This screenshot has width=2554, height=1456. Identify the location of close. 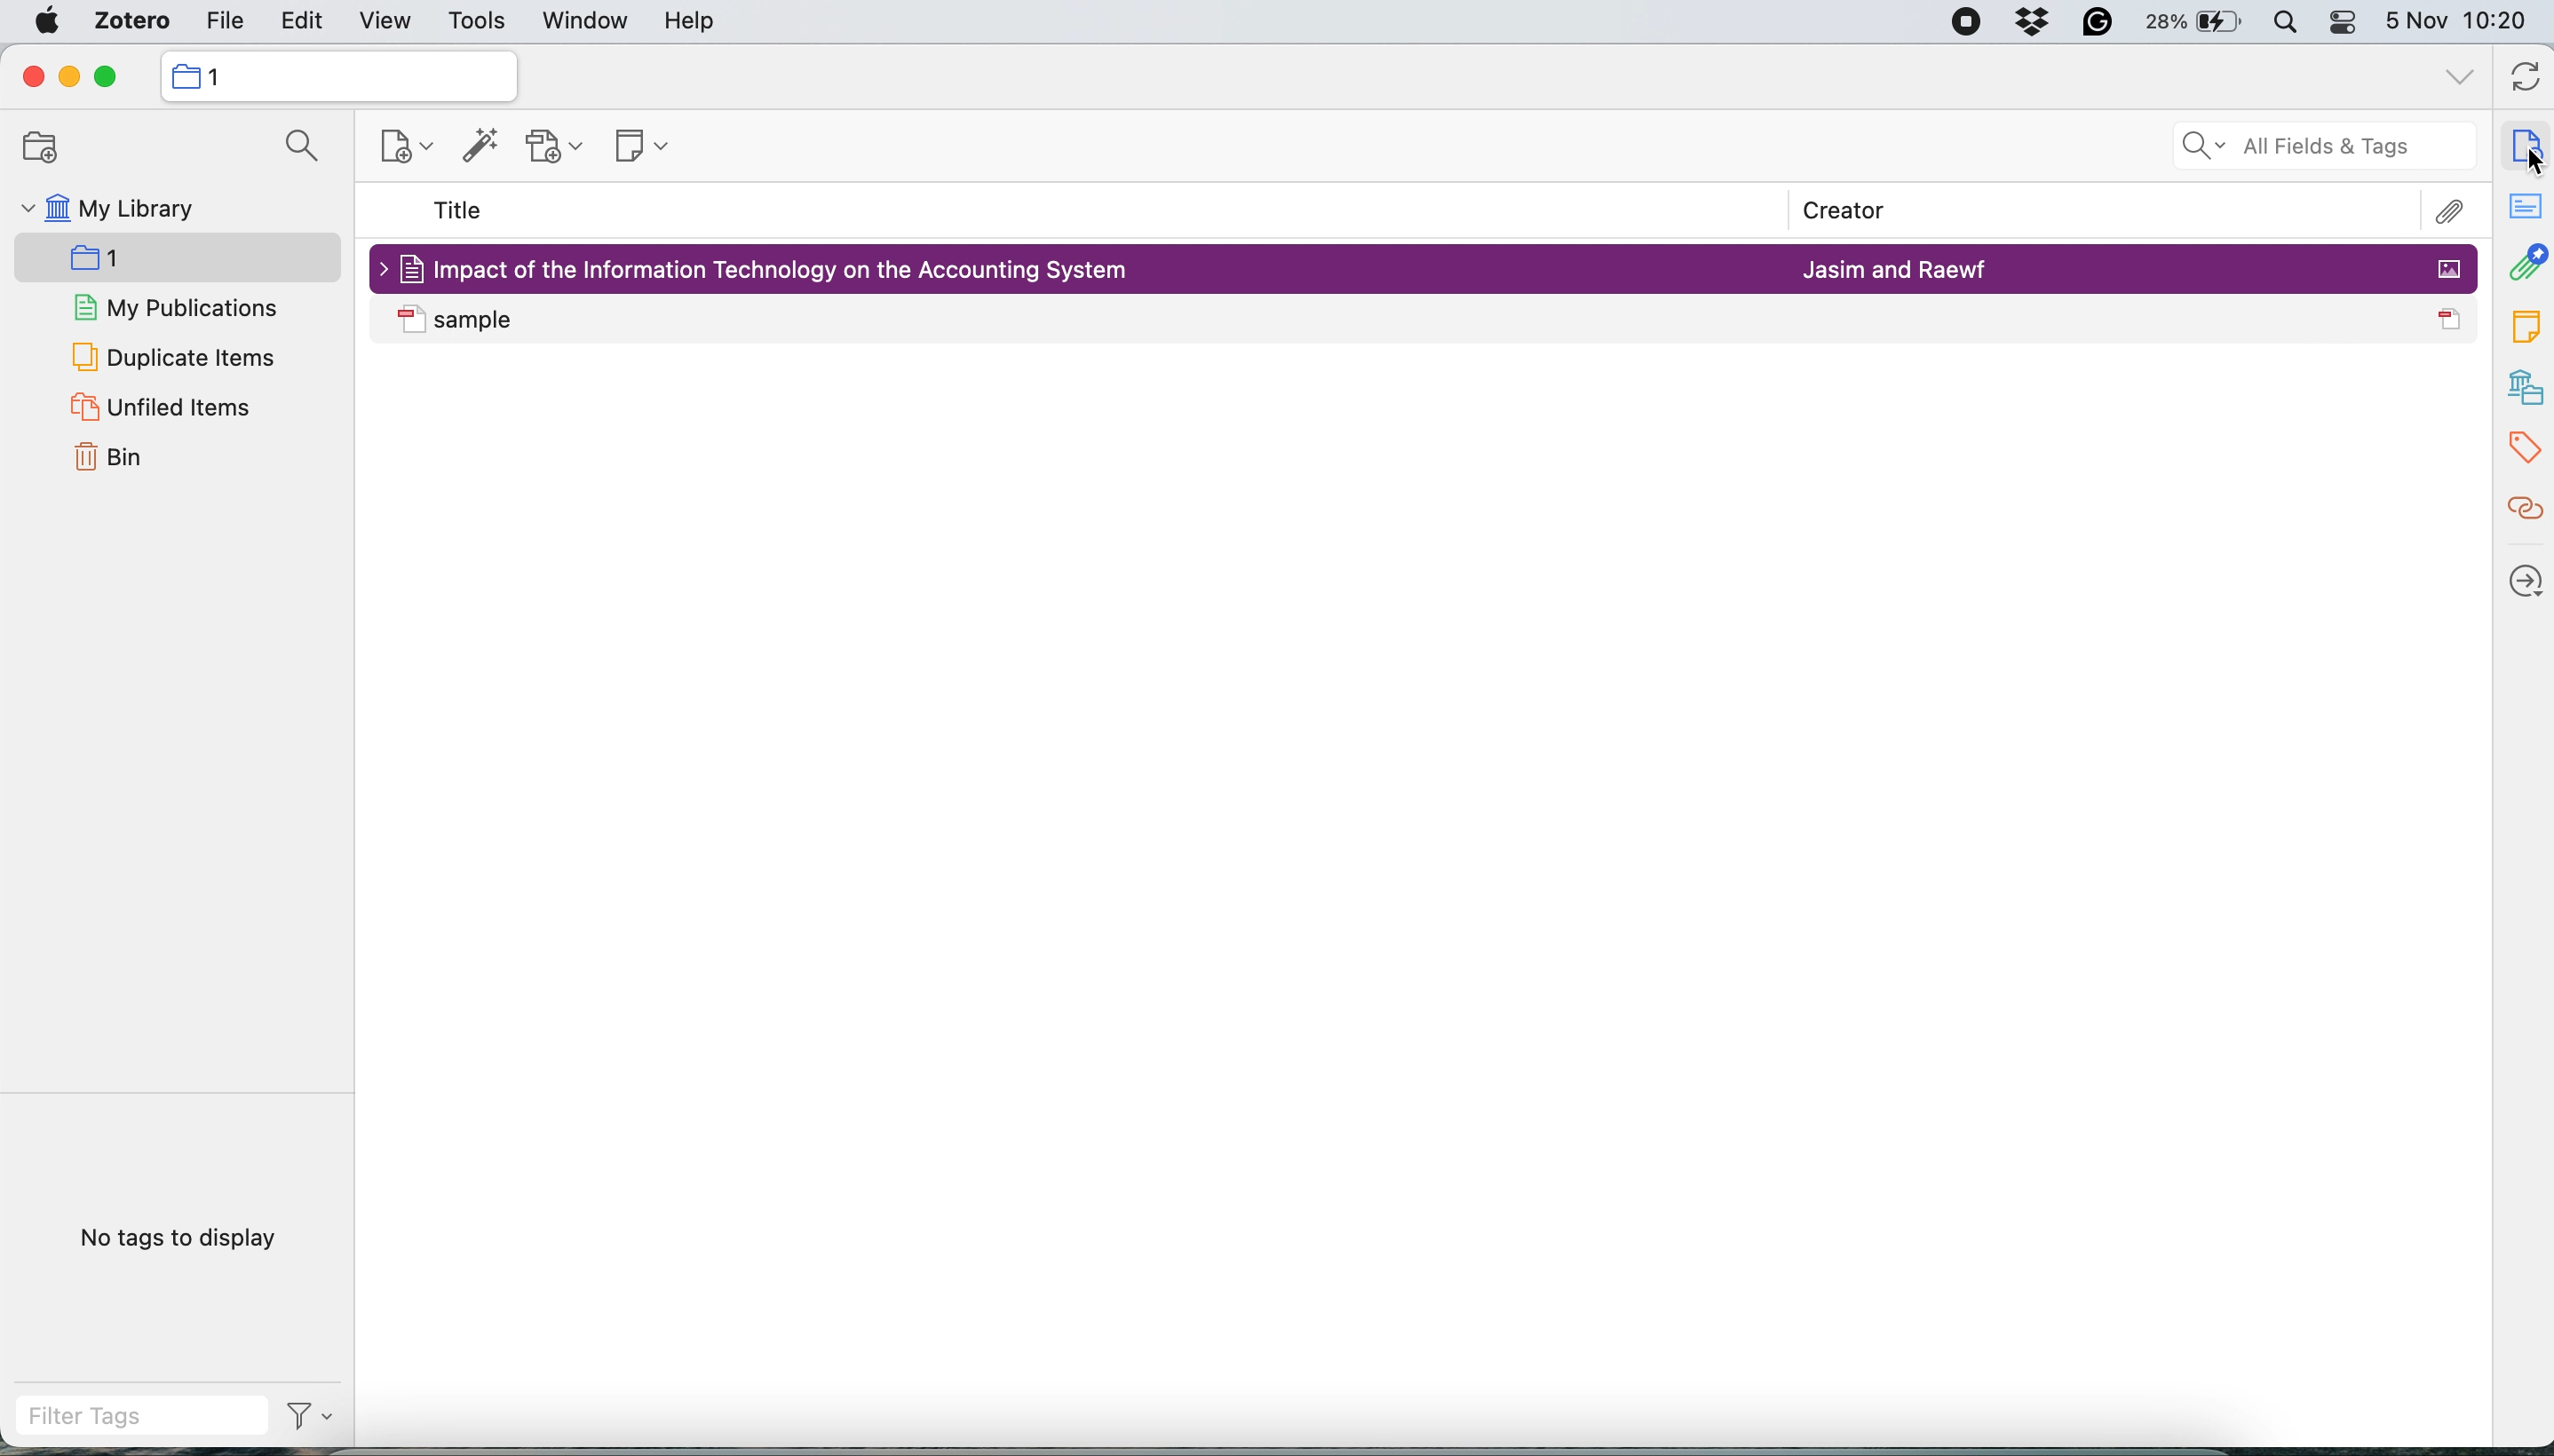
(34, 77).